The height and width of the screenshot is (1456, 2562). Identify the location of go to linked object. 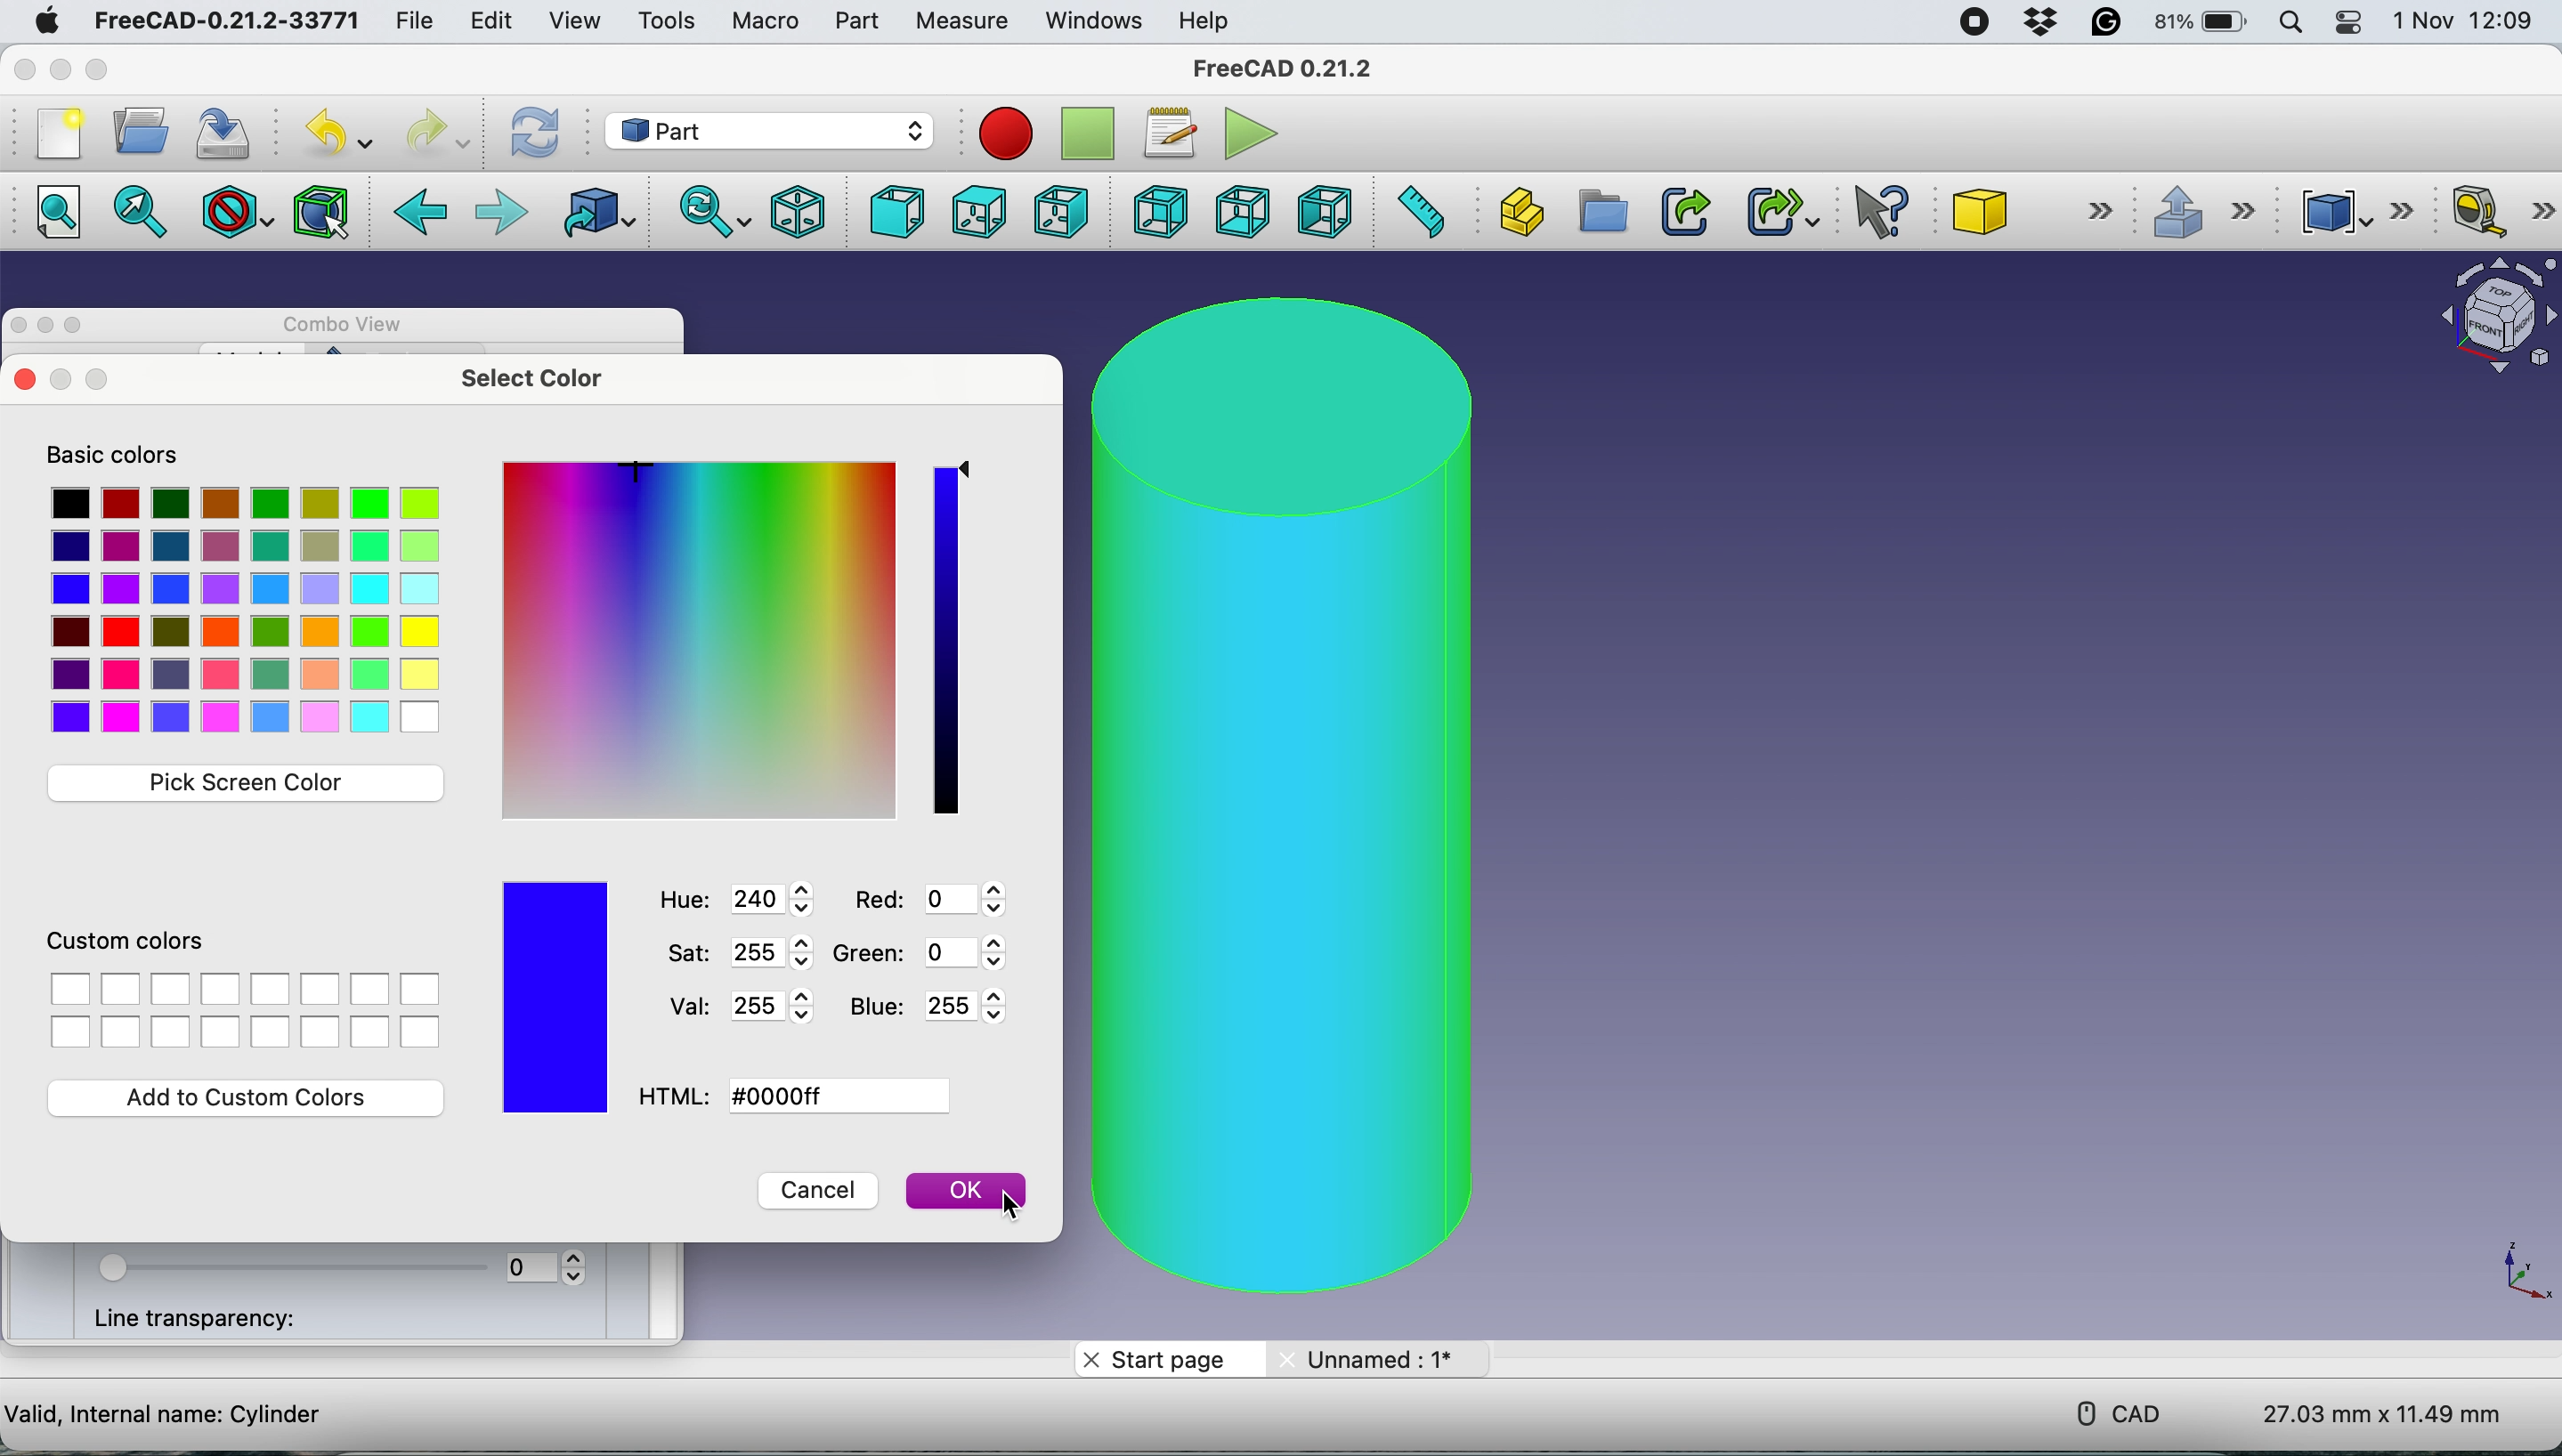
(603, 215).